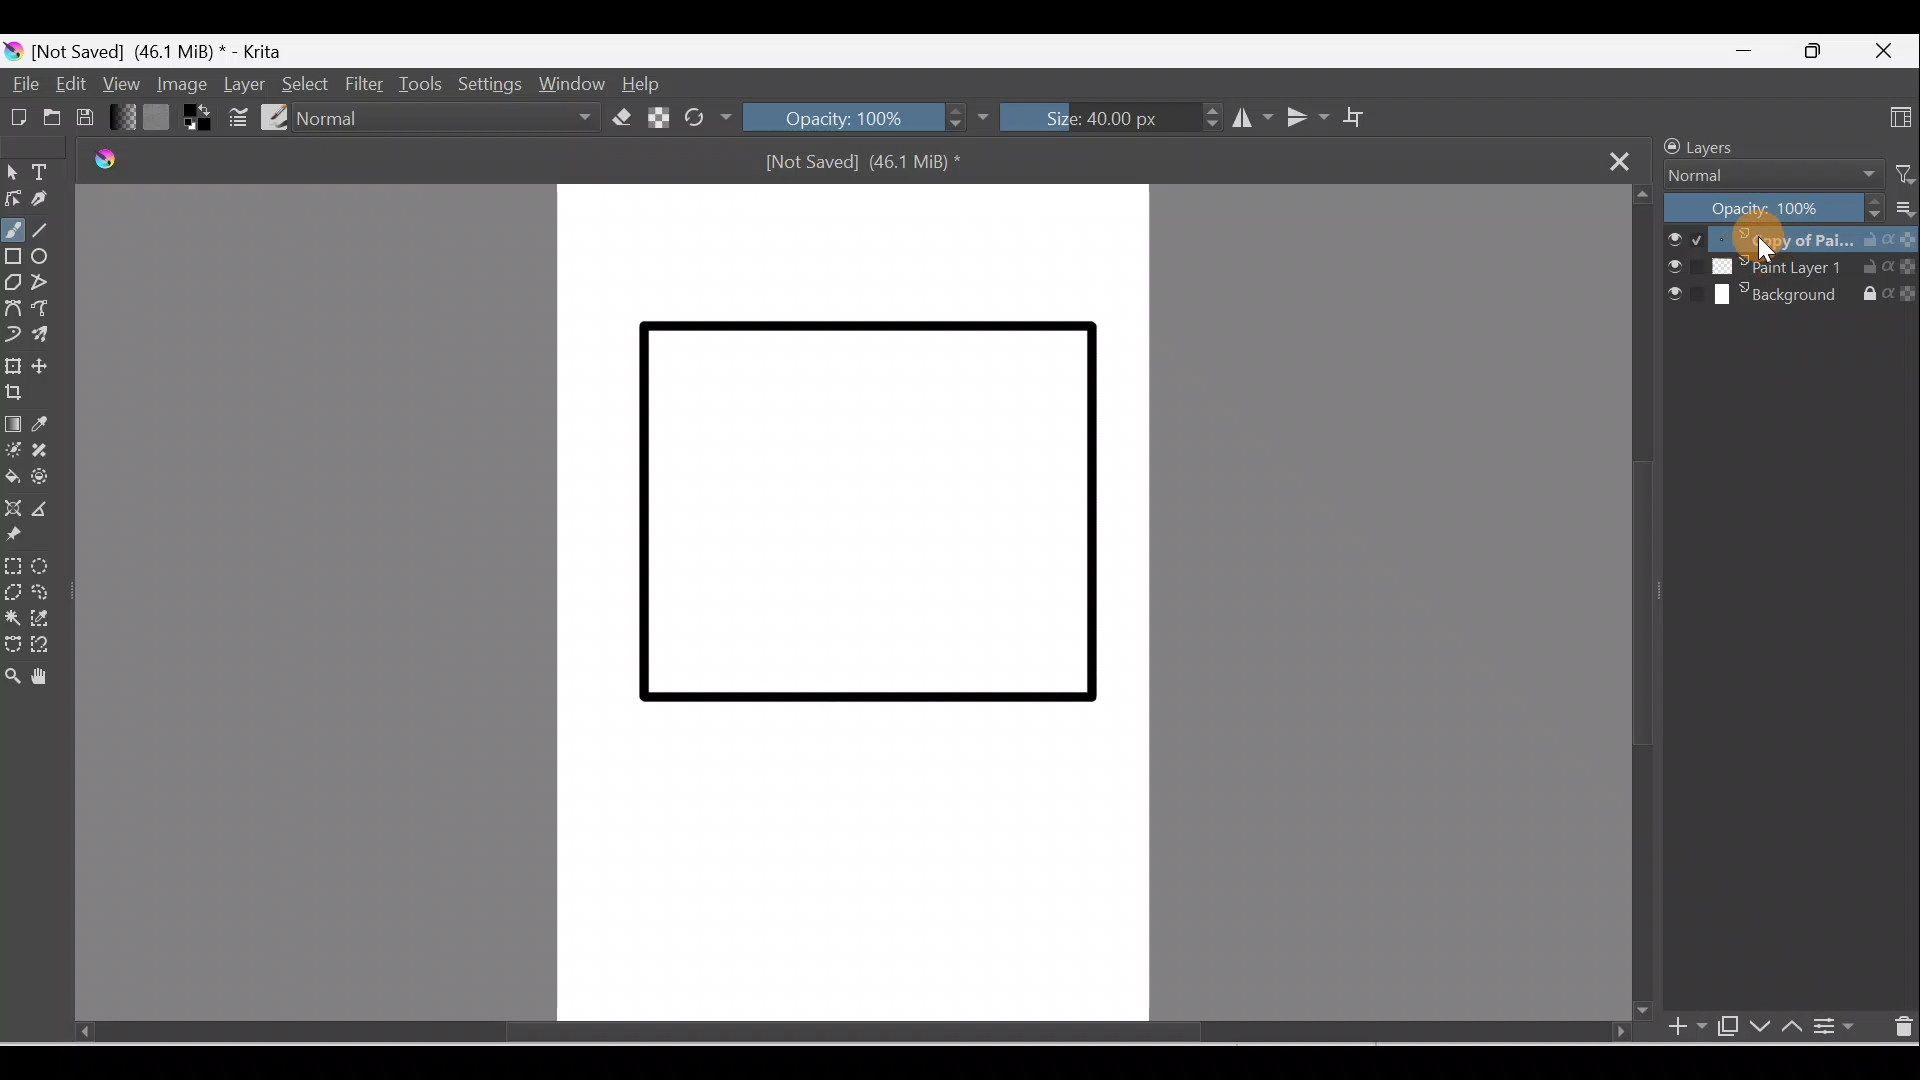 The width and height of the screenshot is (1920, 1080). What do you see at coordinates (14, 507) in the screenshot?
I see `Assistant tool` at bounding box center [14, 507].